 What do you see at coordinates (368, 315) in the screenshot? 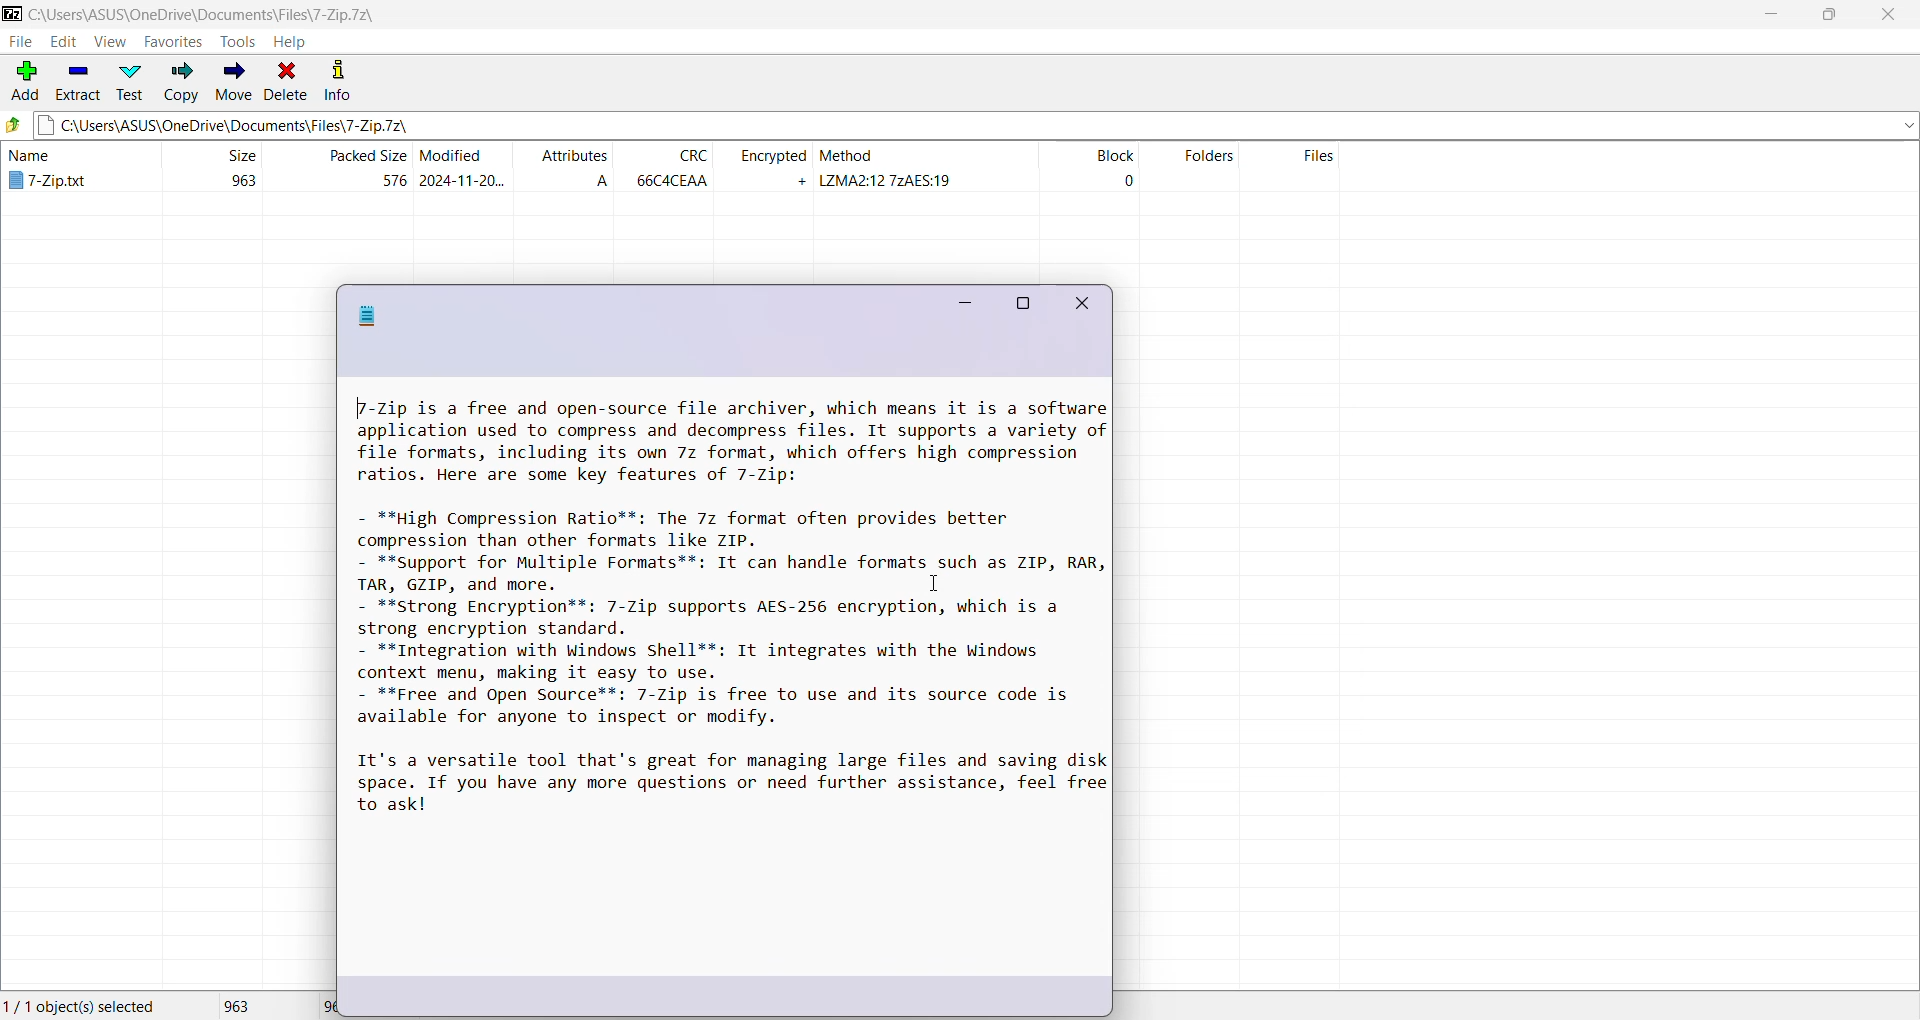
I see `logo` at bounding box center [368, 315].